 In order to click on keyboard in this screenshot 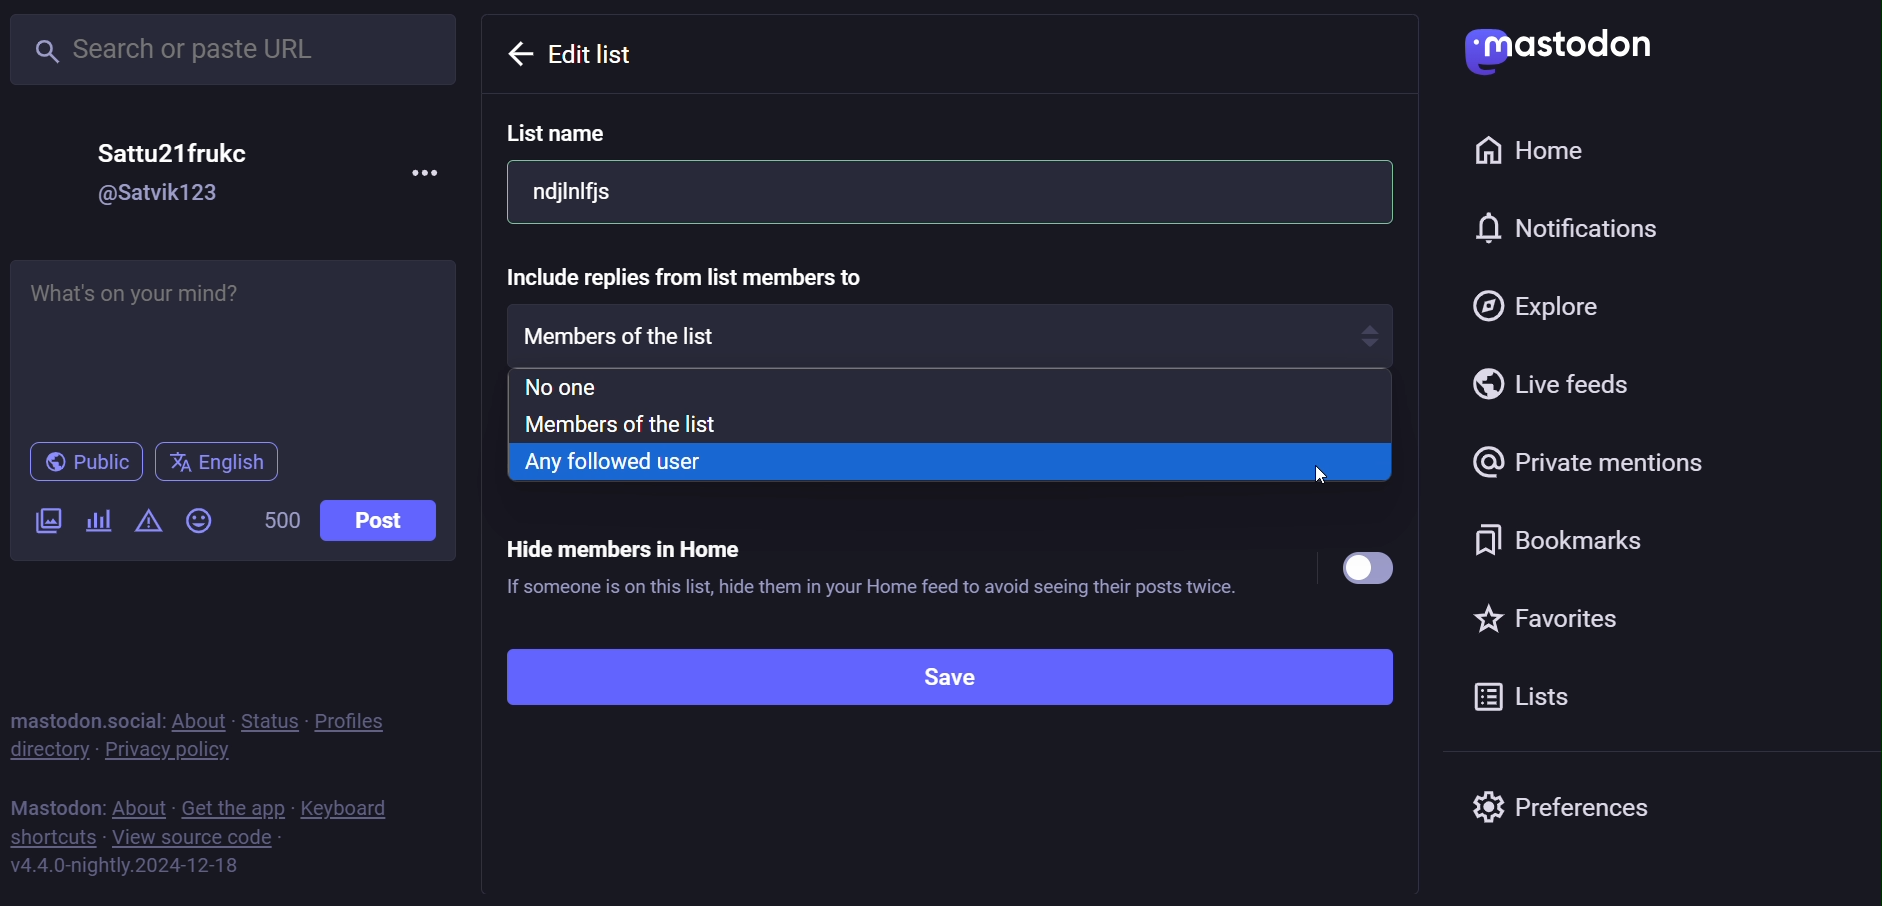, I will do `click(353, 808)`.